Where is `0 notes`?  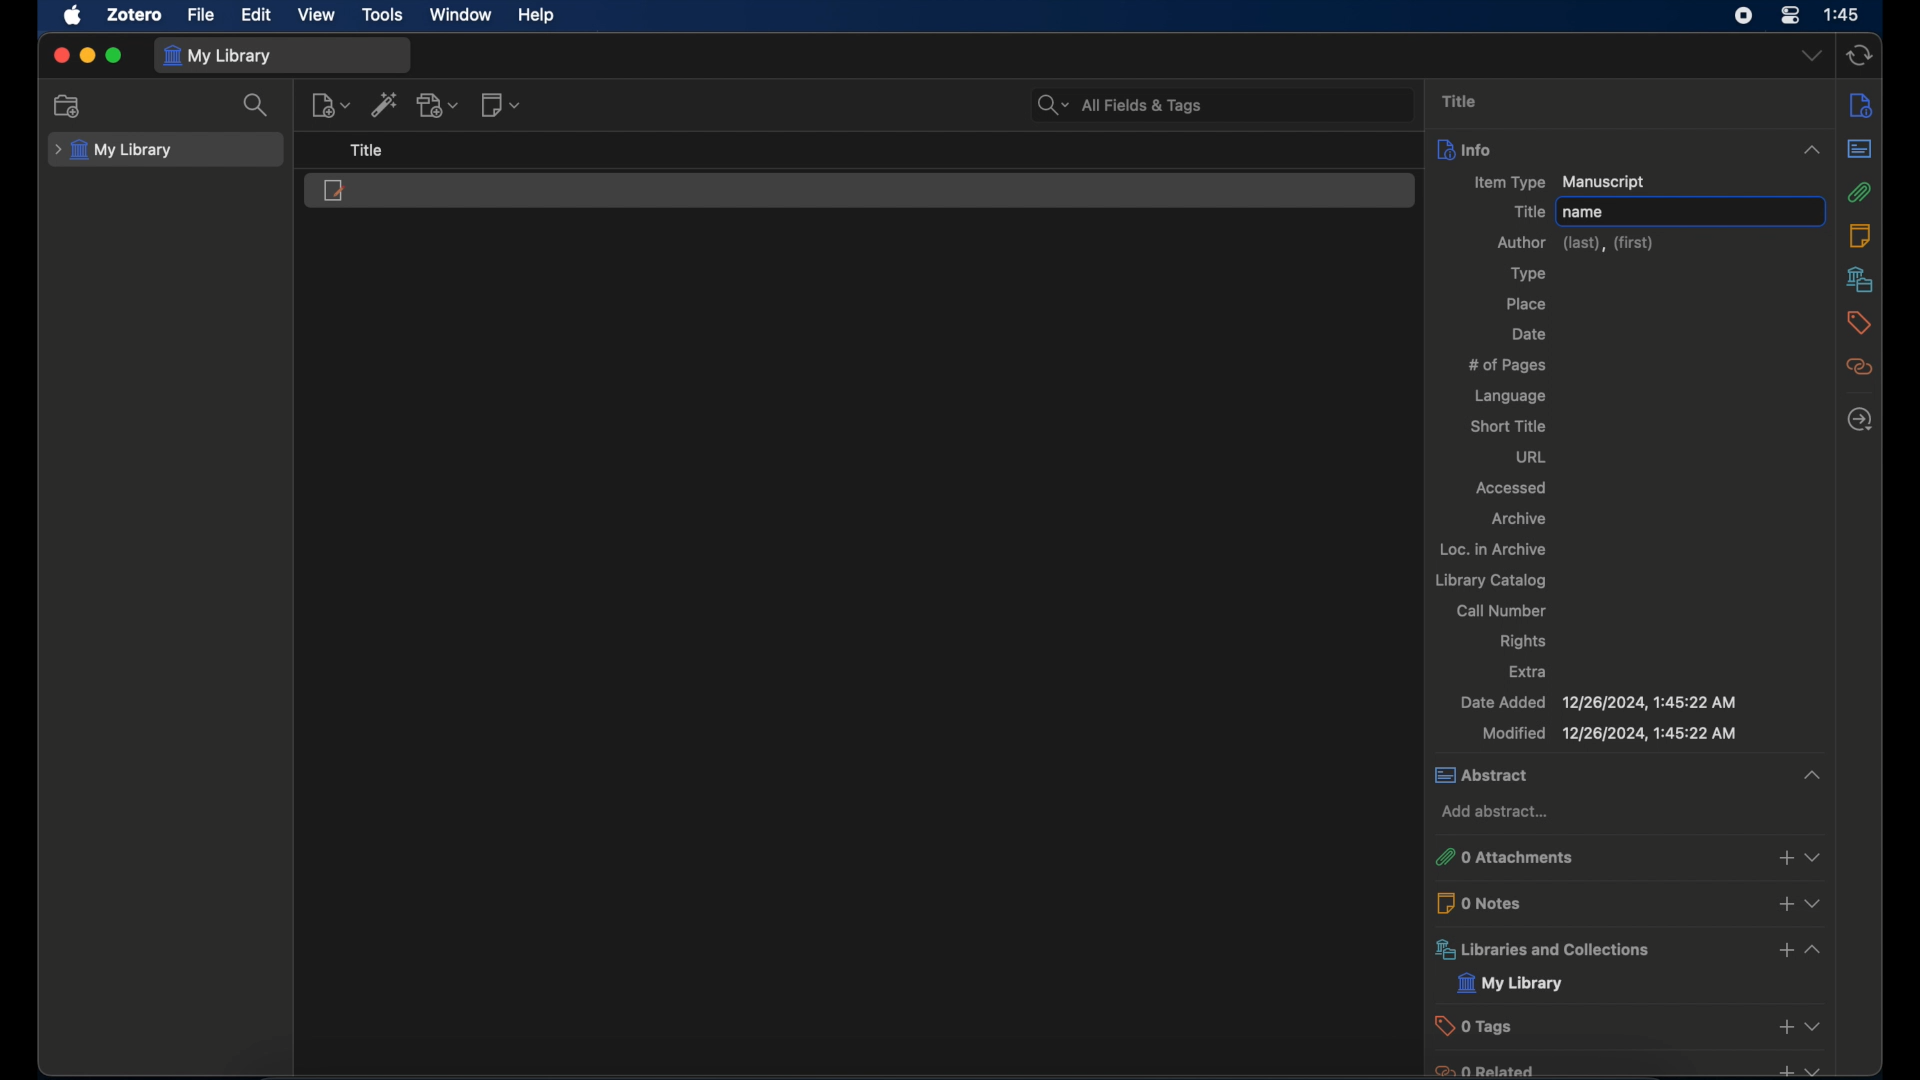
0 notes is located at coordinates (1631, 901).